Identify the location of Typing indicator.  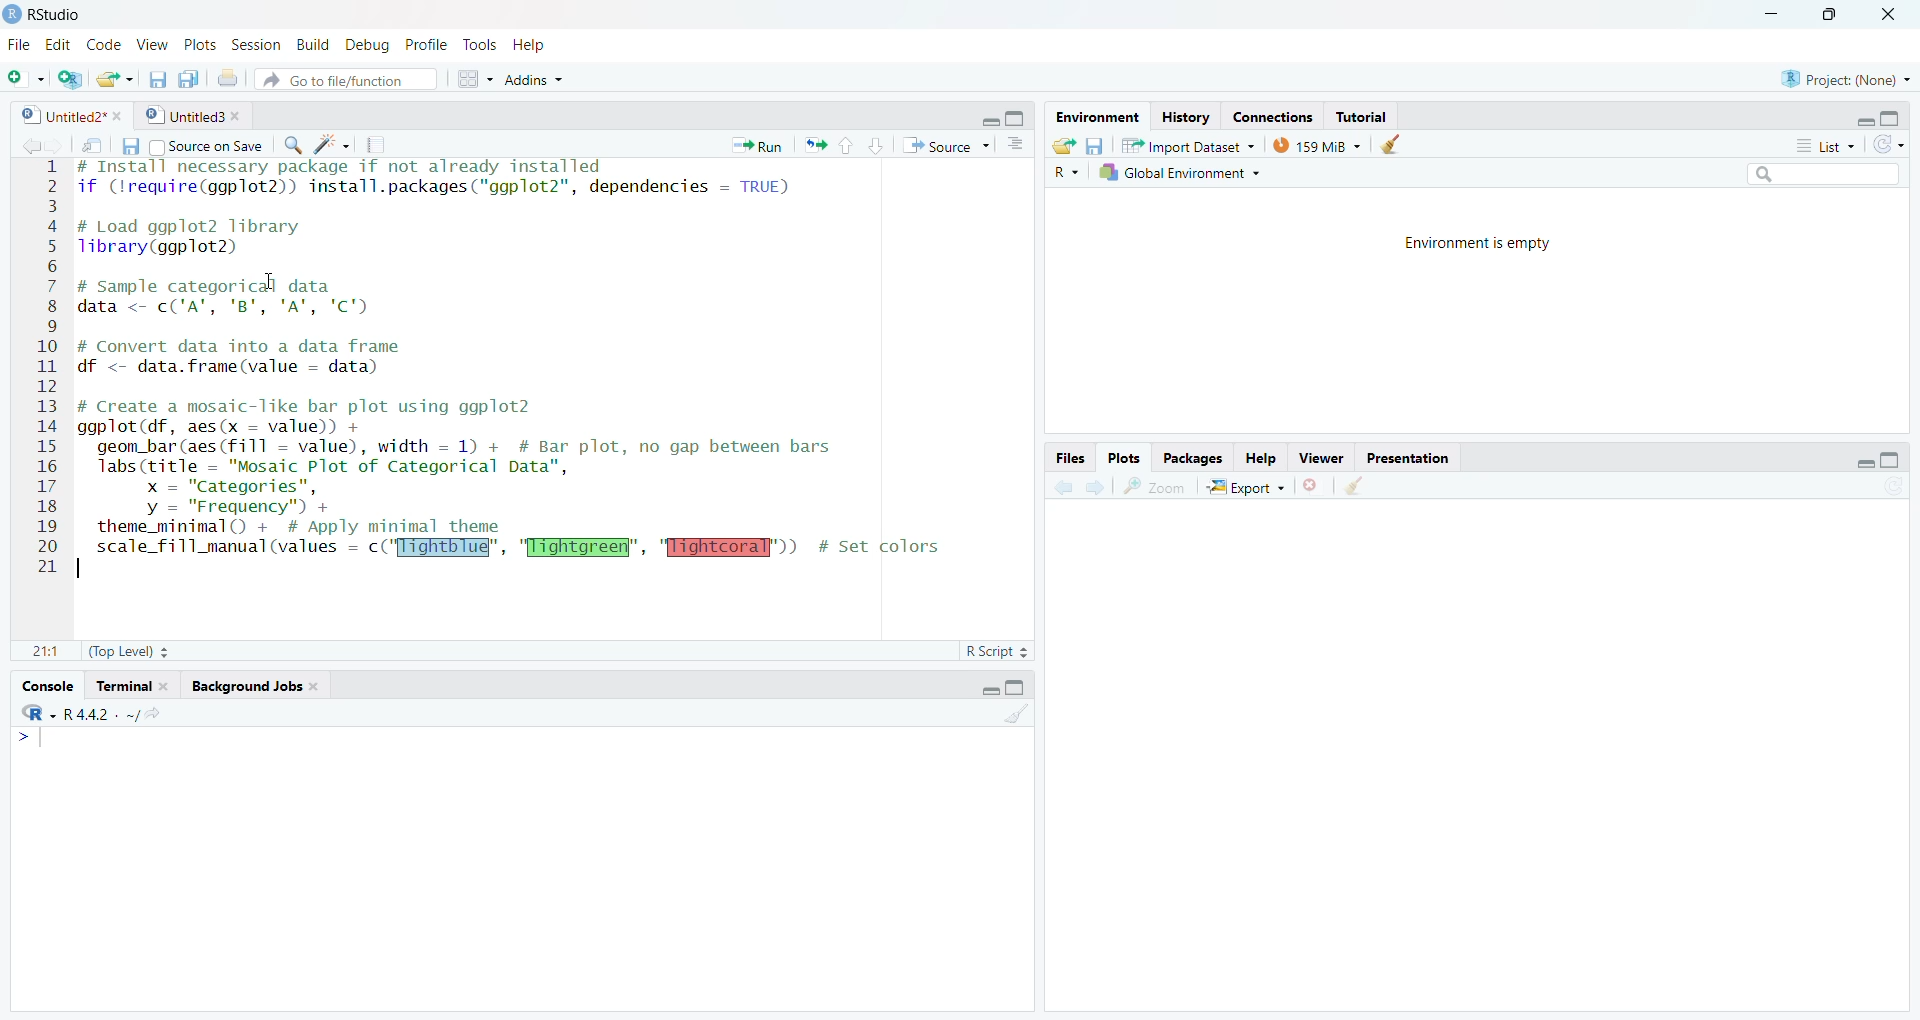
(33, 742).